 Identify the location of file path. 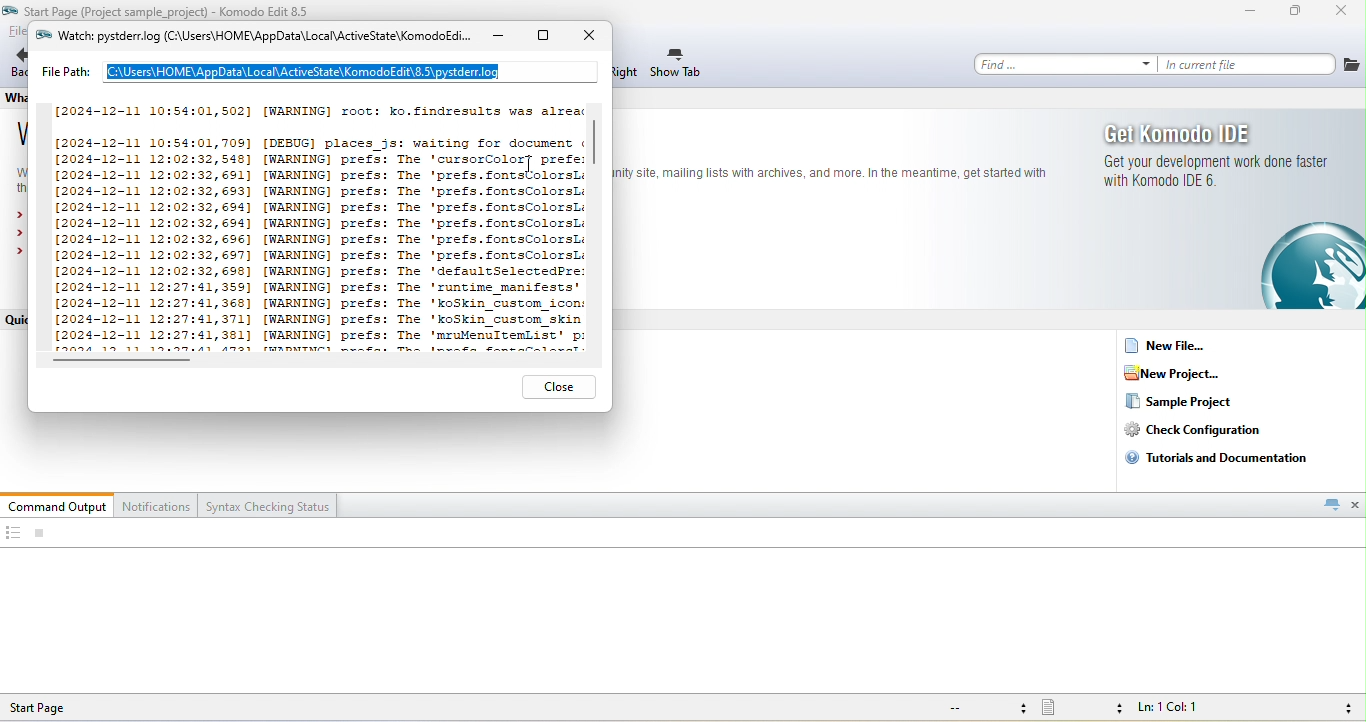
(318, 71).